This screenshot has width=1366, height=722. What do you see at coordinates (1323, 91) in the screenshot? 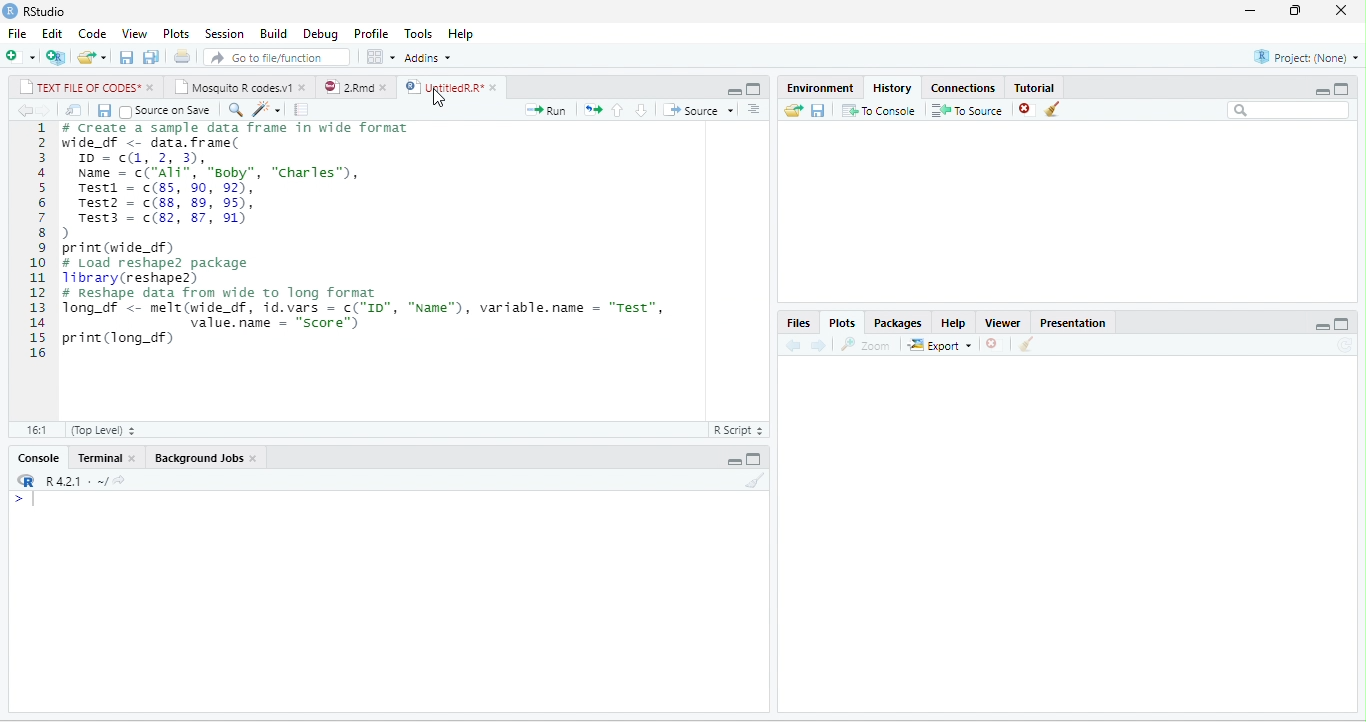
I see `minimize` at bounding box center [1323, 91].